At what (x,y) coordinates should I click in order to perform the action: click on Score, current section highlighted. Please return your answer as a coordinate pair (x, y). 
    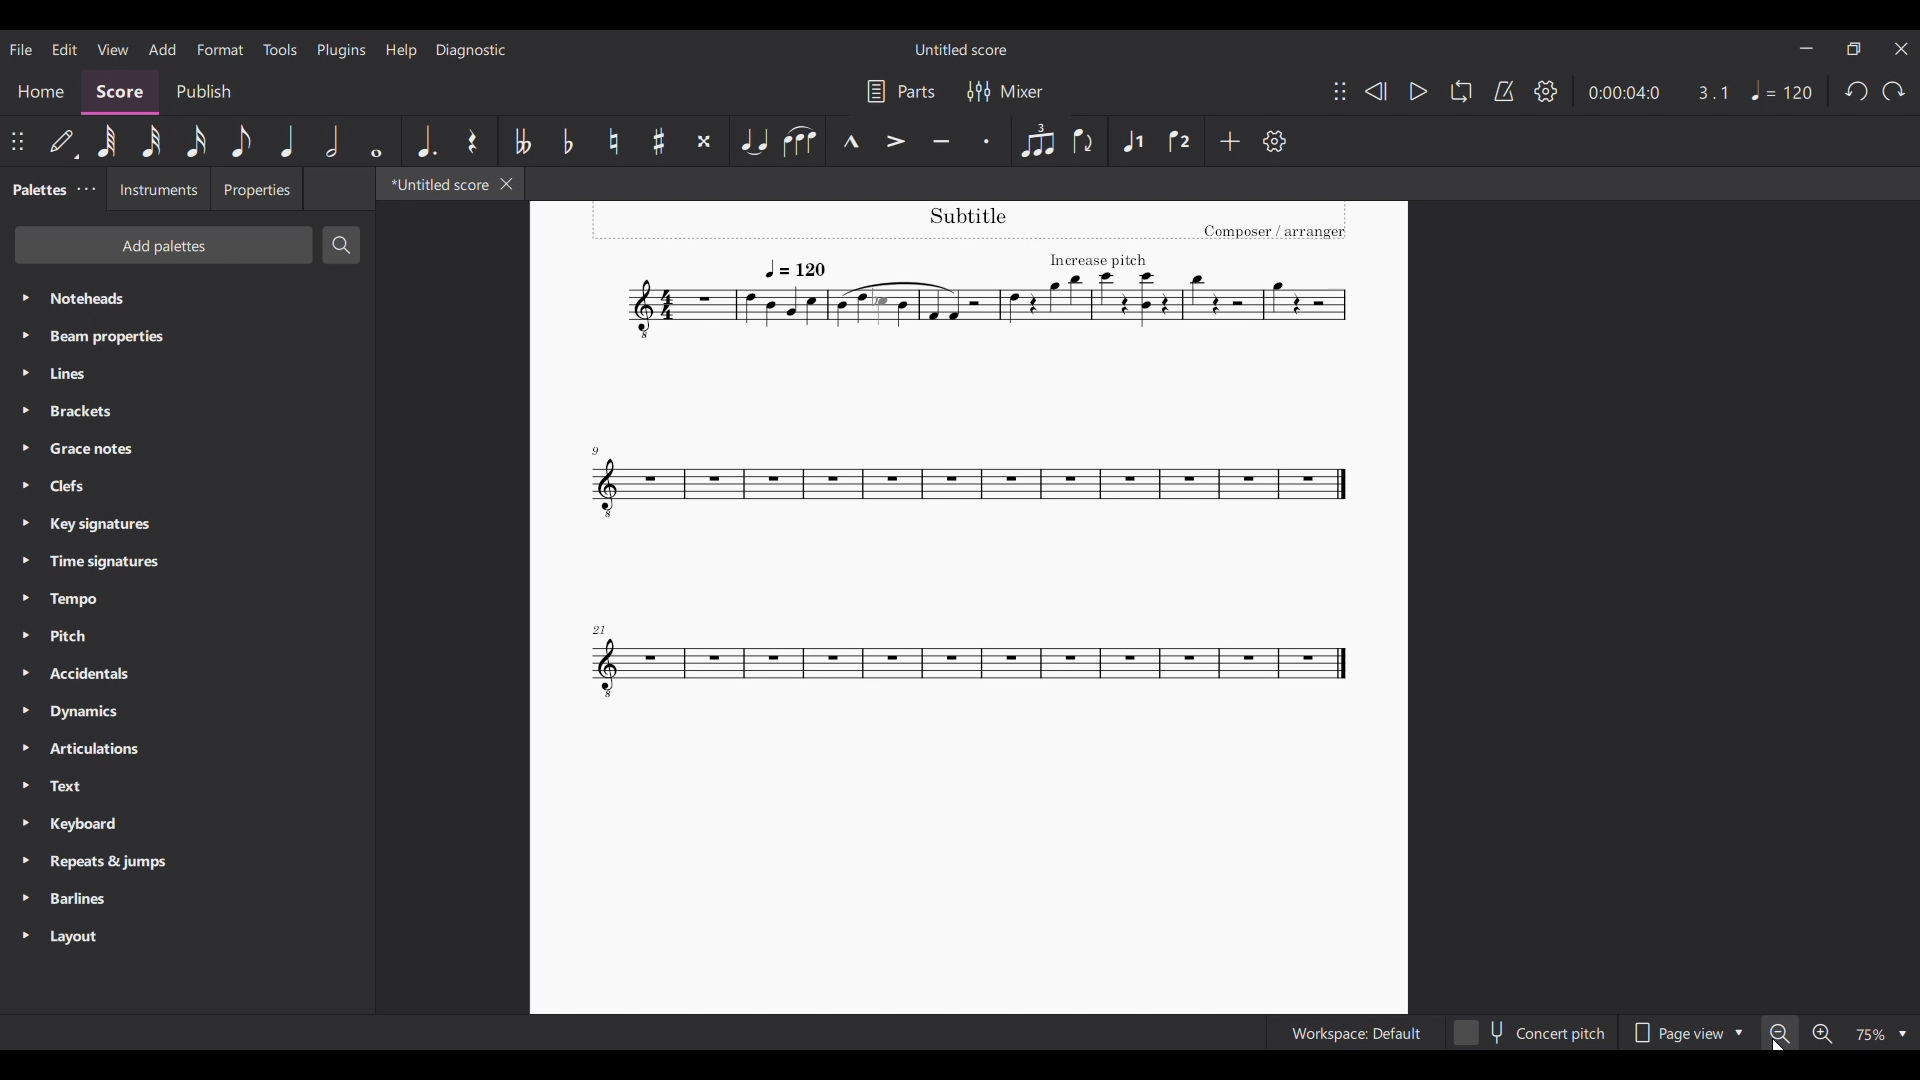
    Looking at the image, I should click on (120, 92).